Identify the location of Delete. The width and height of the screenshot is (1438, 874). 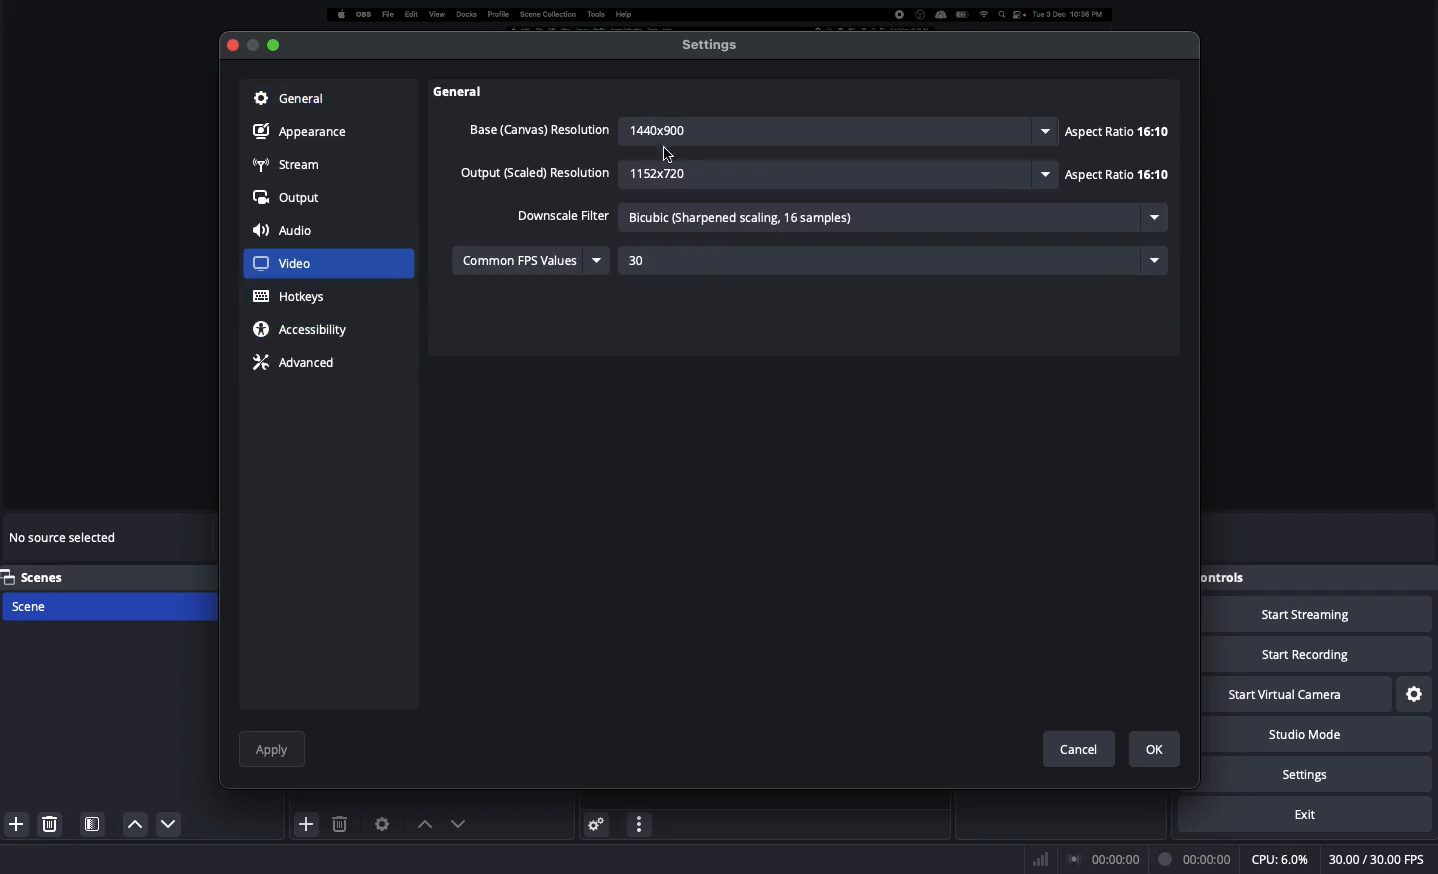
(52, 823).